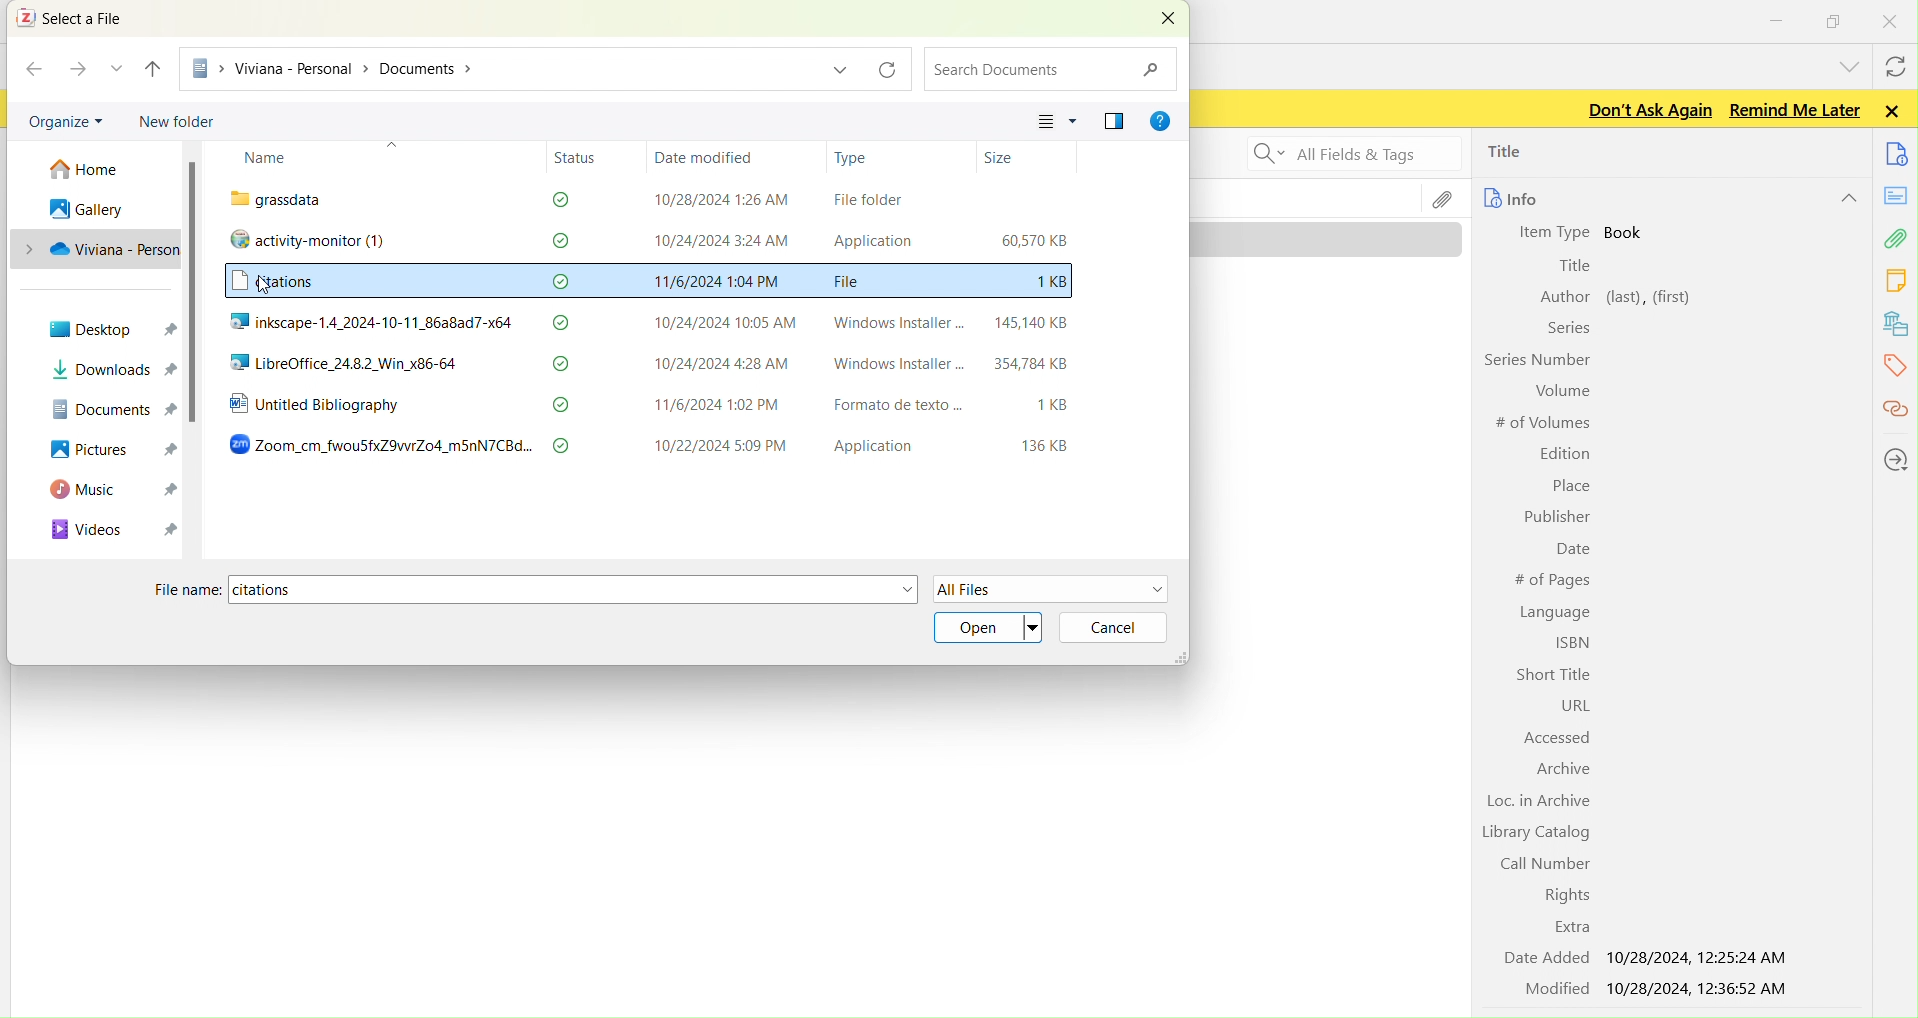  Describe the element at coordinates (1045, 446) in the screenshot. I see `136 KB` at that location.